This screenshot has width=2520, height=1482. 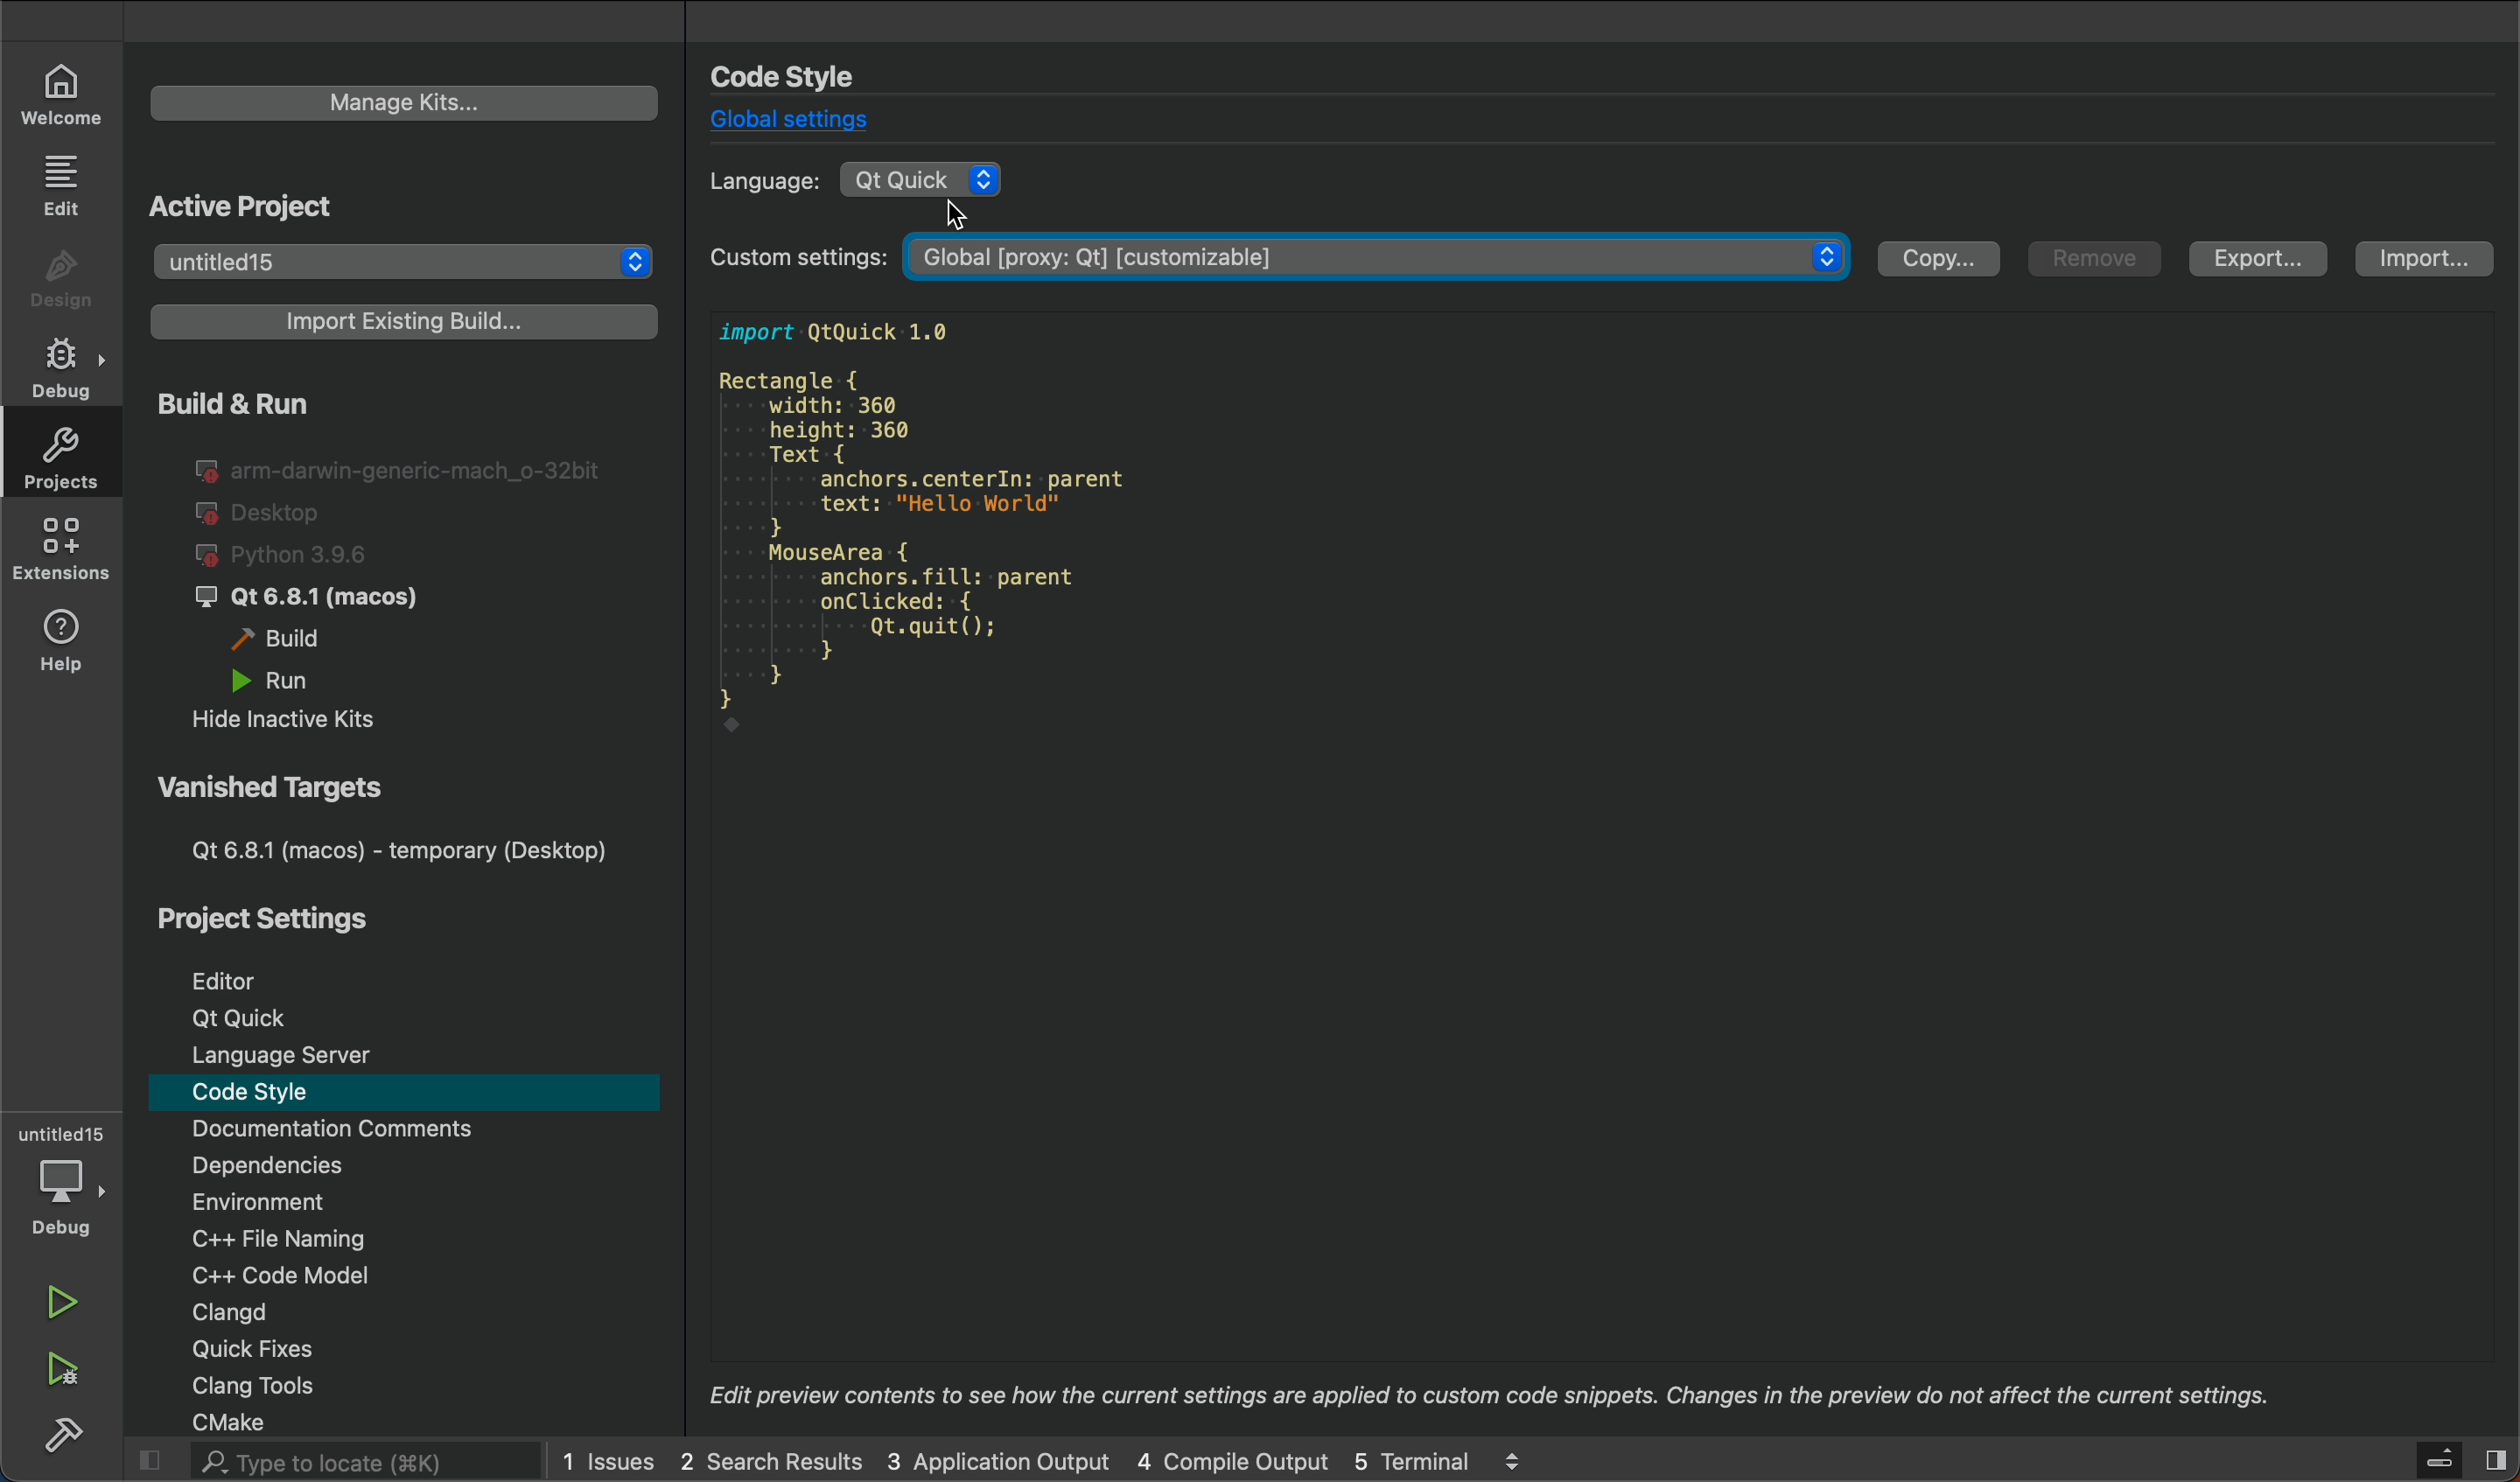 What do you see at coordinates (397, 323) in the screenshot?
I see `import a build` at bounding box center [397, 323].